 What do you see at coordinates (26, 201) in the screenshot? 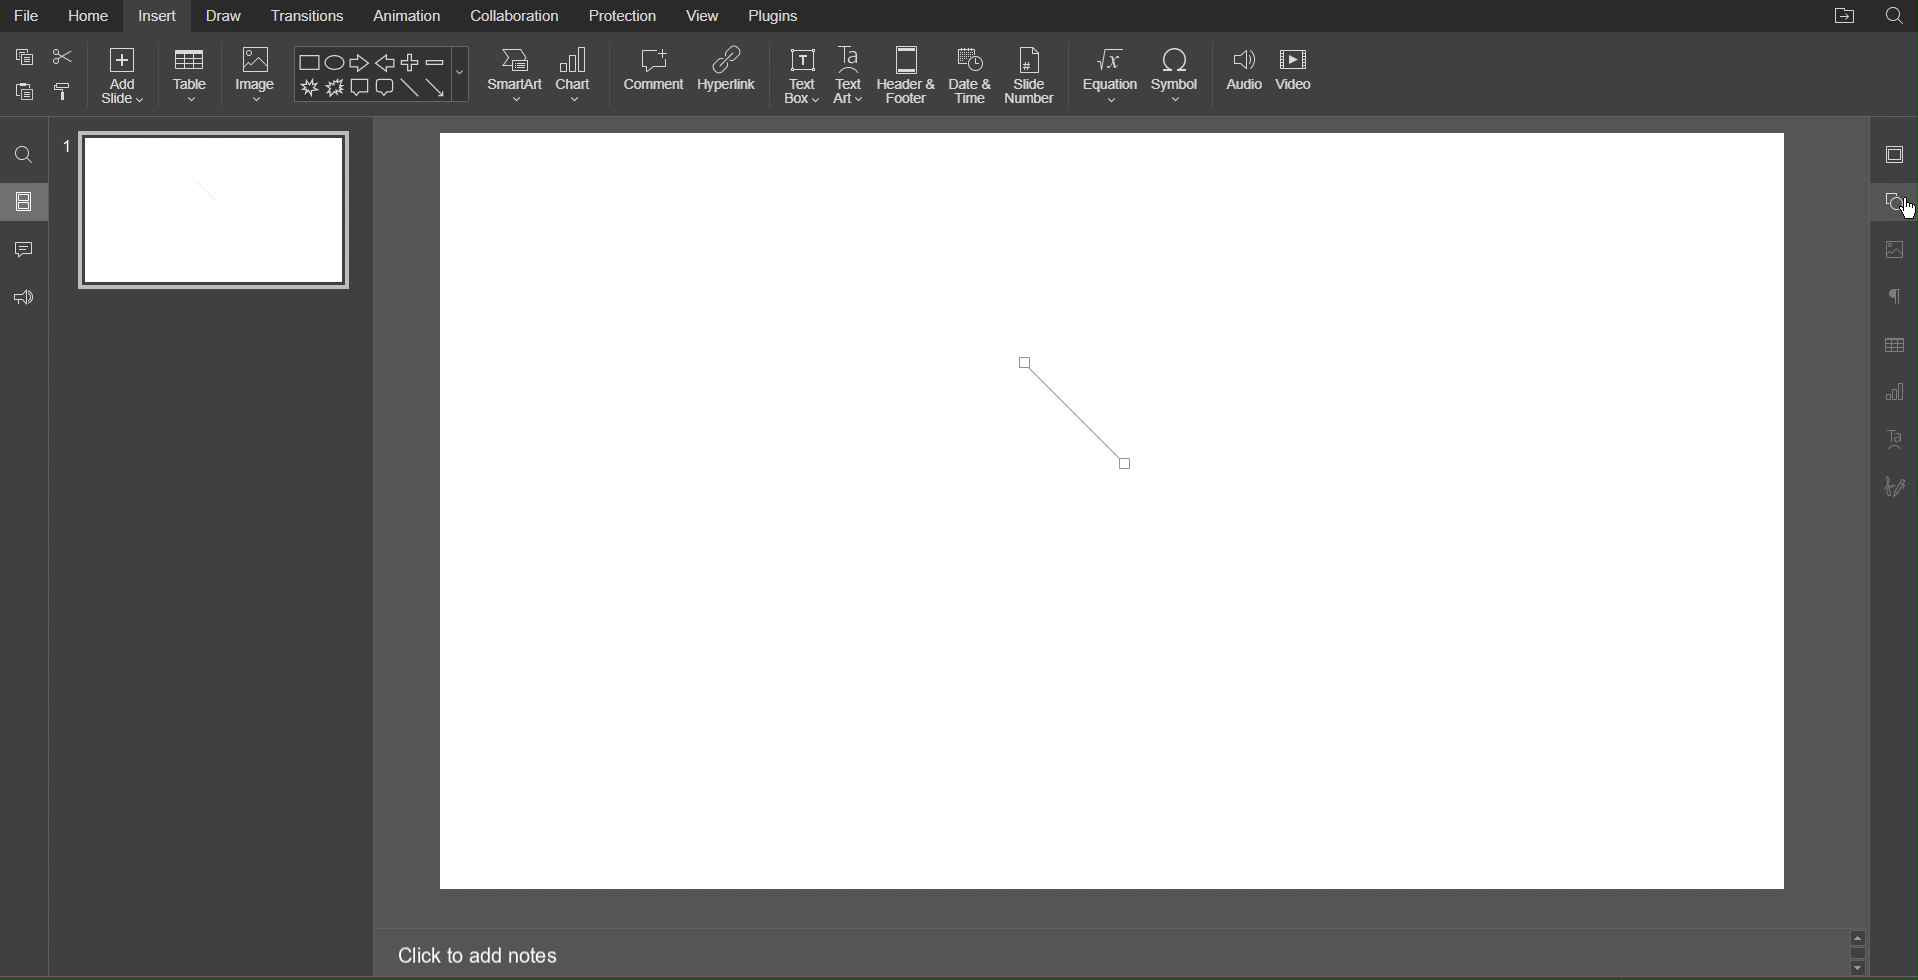
I see `Slides` at bounding box center [26, 201].